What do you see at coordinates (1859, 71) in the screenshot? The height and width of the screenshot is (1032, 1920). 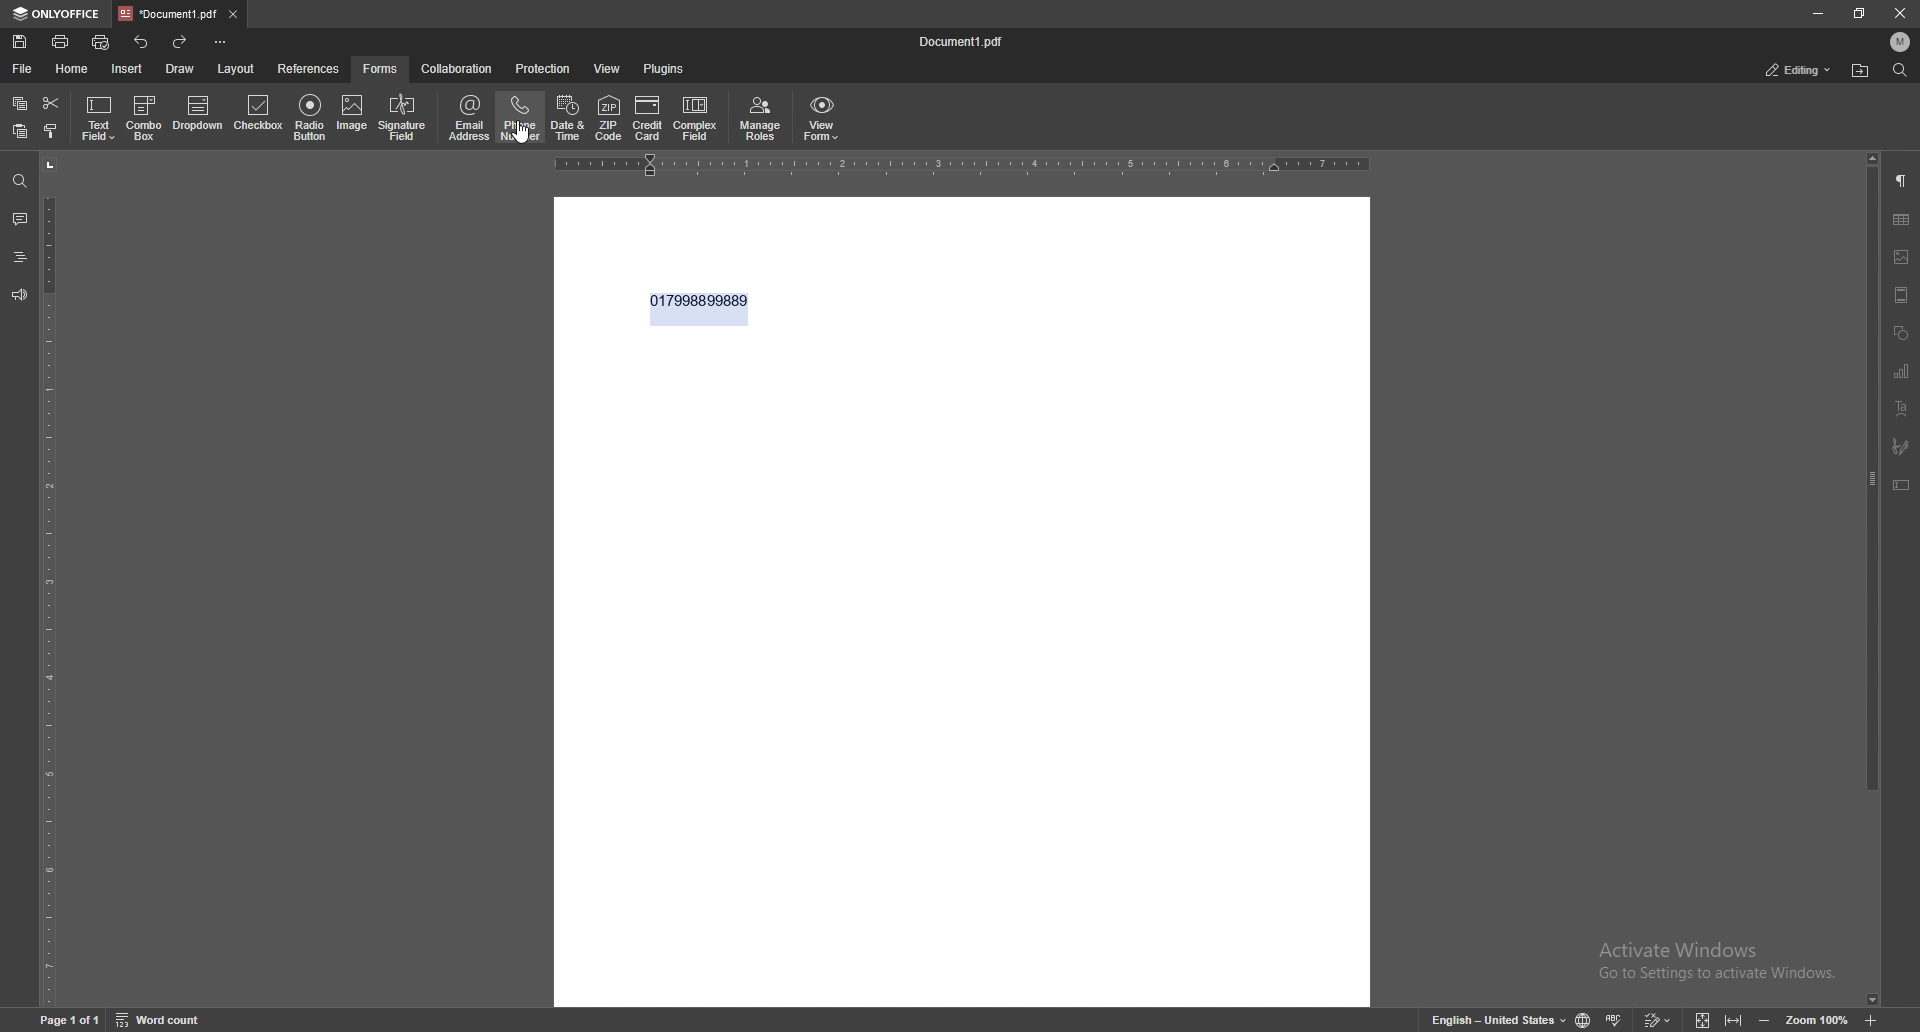 I see `locate file` at bounding box center [1859, 71].